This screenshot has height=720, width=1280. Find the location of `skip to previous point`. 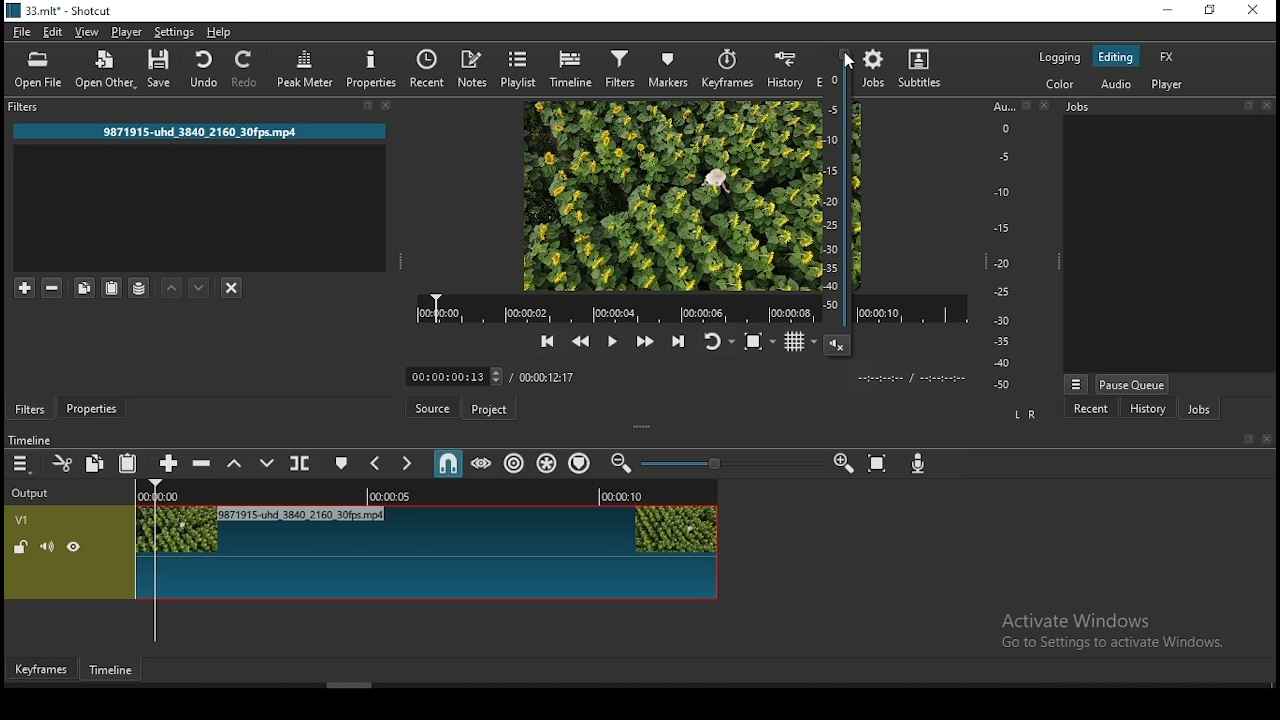

skip to previous point is located at coordinates (547, 341).